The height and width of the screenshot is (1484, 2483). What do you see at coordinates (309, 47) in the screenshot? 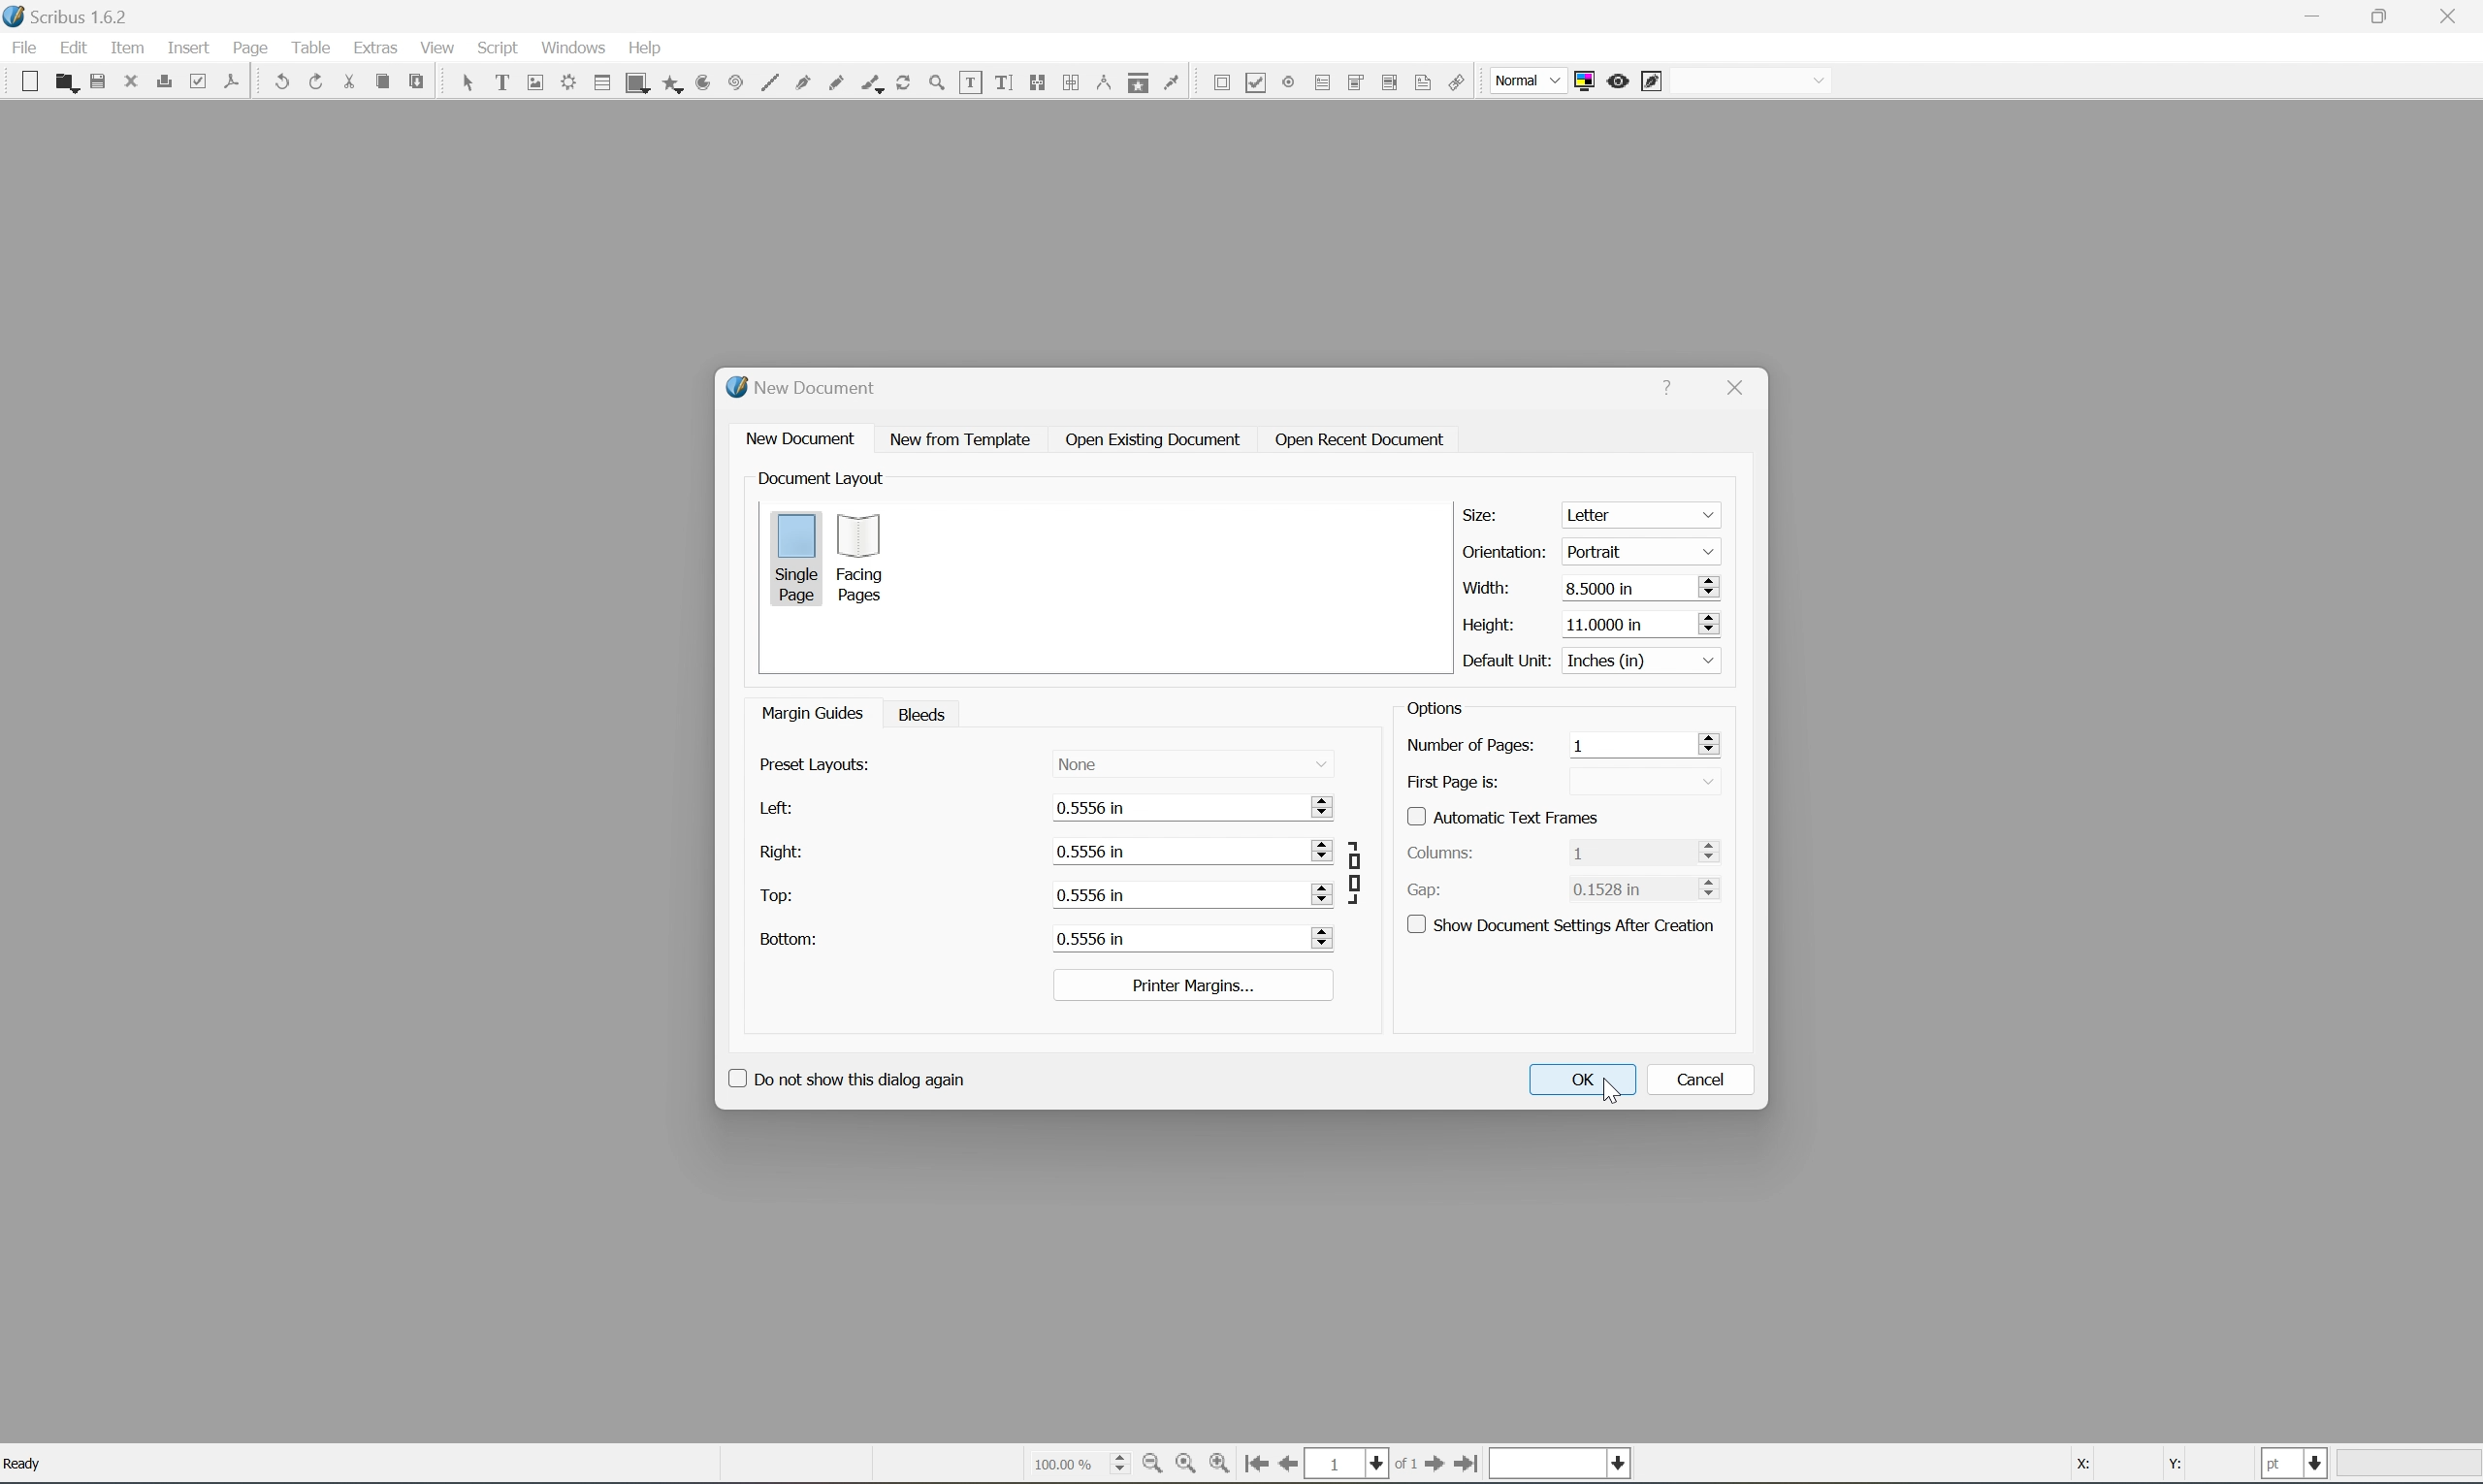
I see `table` at bounding box center [309, 47].